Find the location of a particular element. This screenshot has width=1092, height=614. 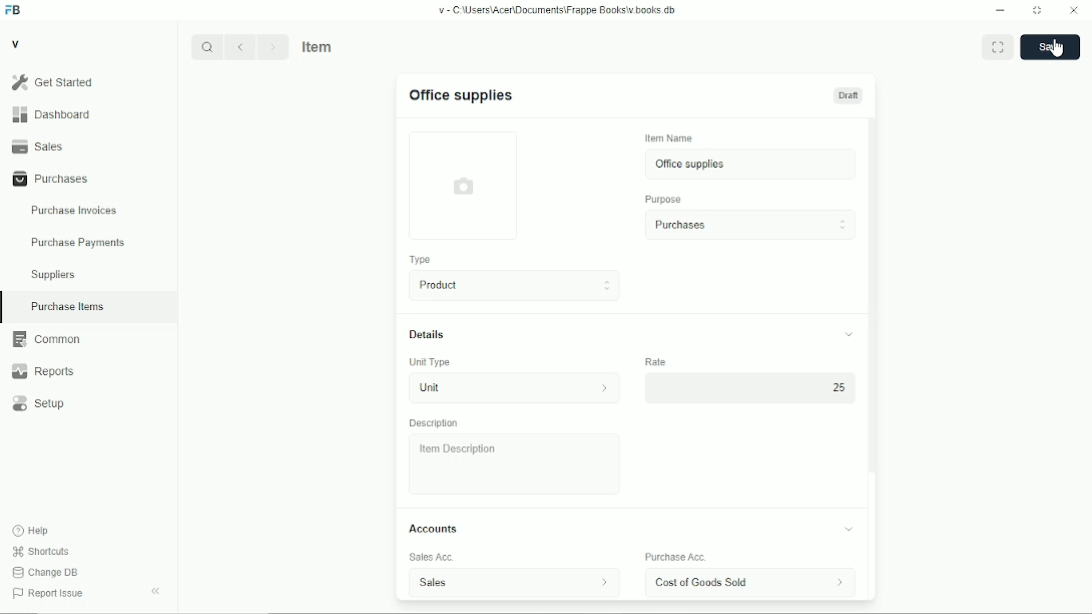

reports is located at coordinates (42, 371).